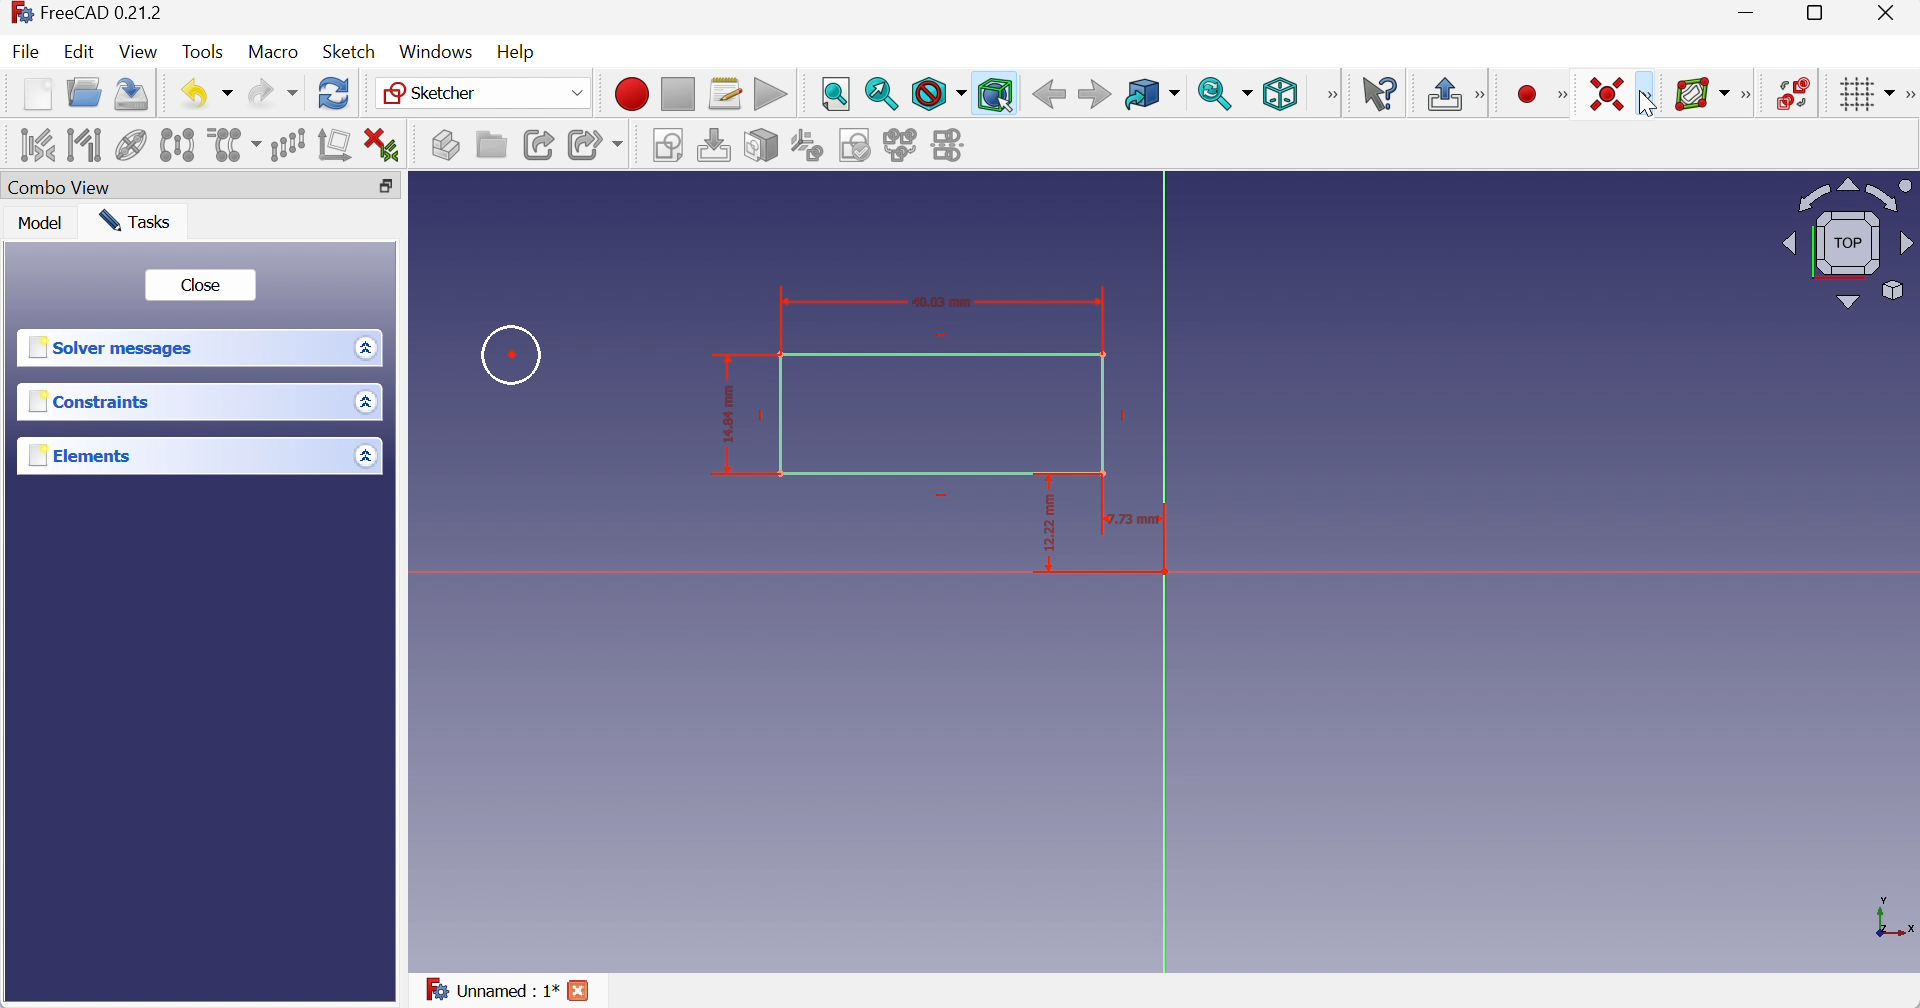 Image resolution: width=1920 pixels, height=1008 pixels. Describe the element at coordinates (204, 52) in the screenshot. I see `Tools` at that location.